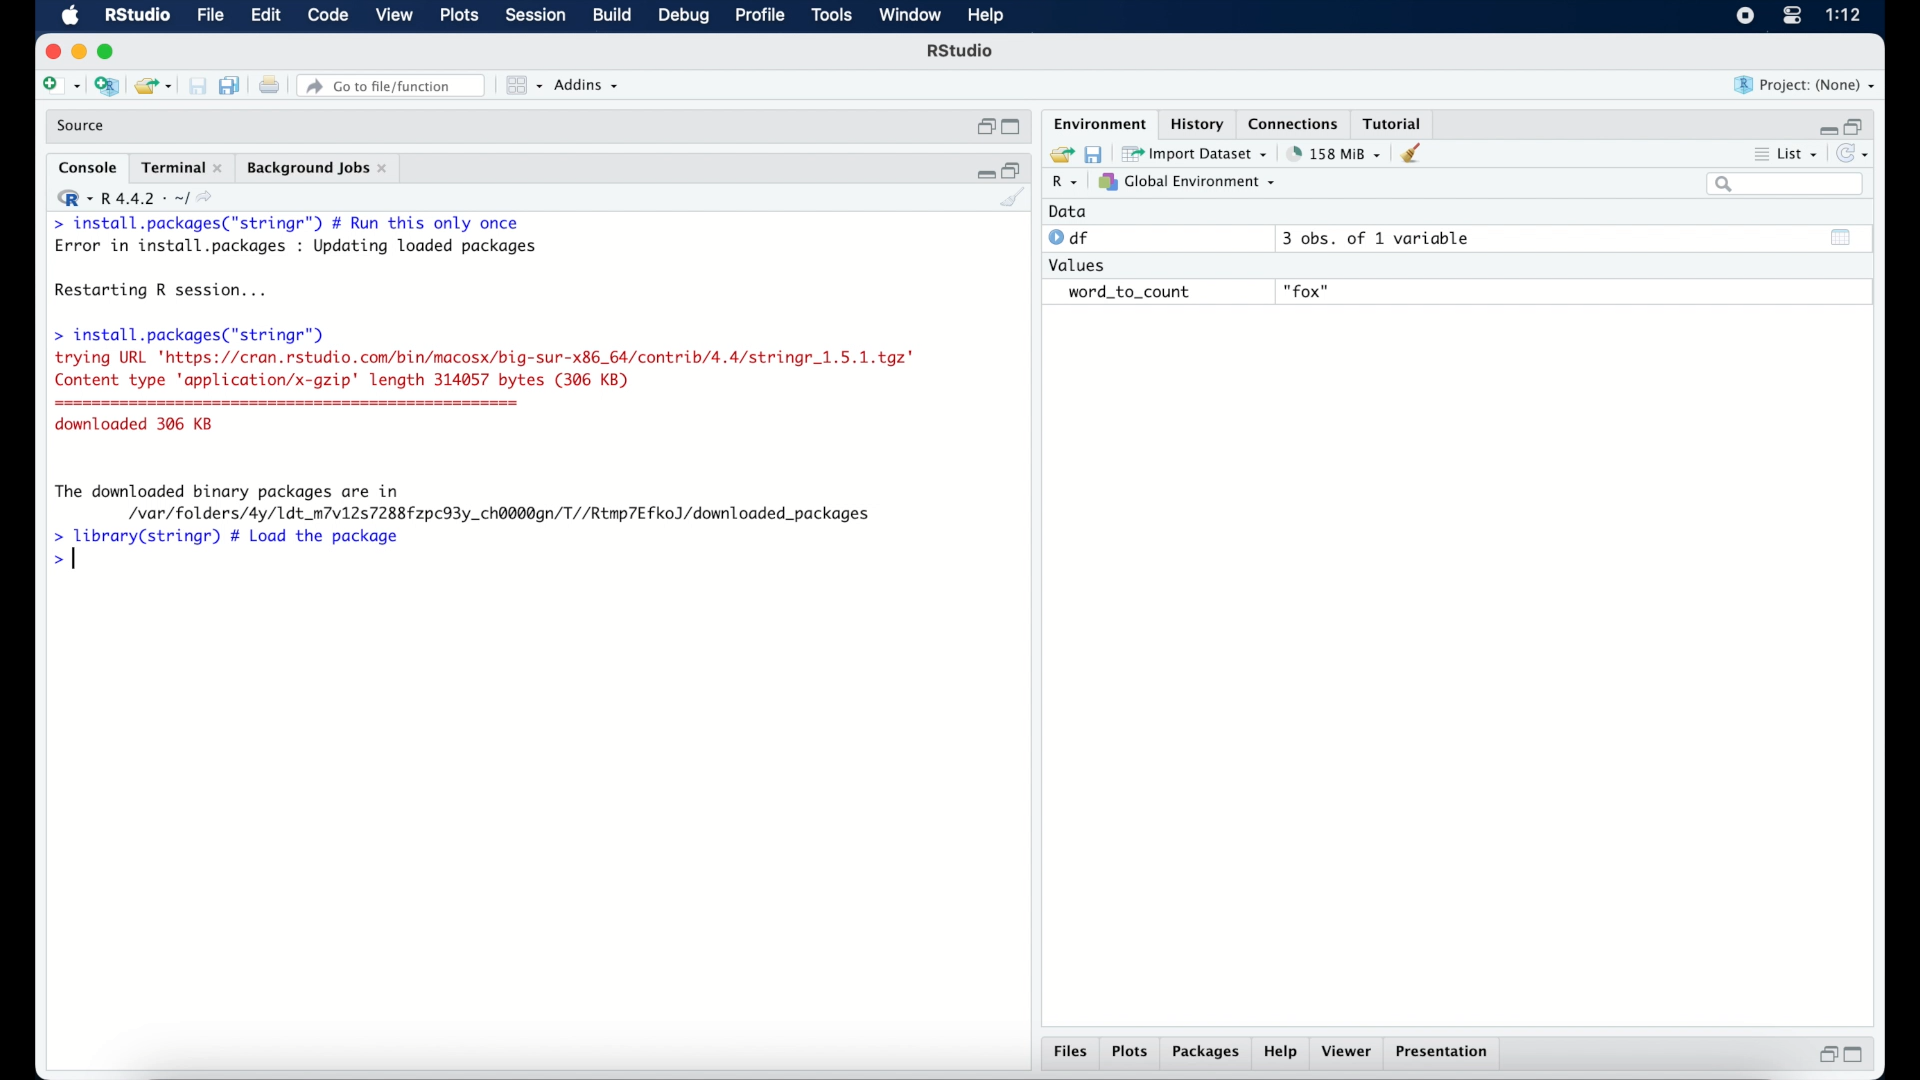 The width and height of the screenshot is (1920, 1080). Describe the element at coordinates (265, 16) in the screenshot. I see `edit` at that location.